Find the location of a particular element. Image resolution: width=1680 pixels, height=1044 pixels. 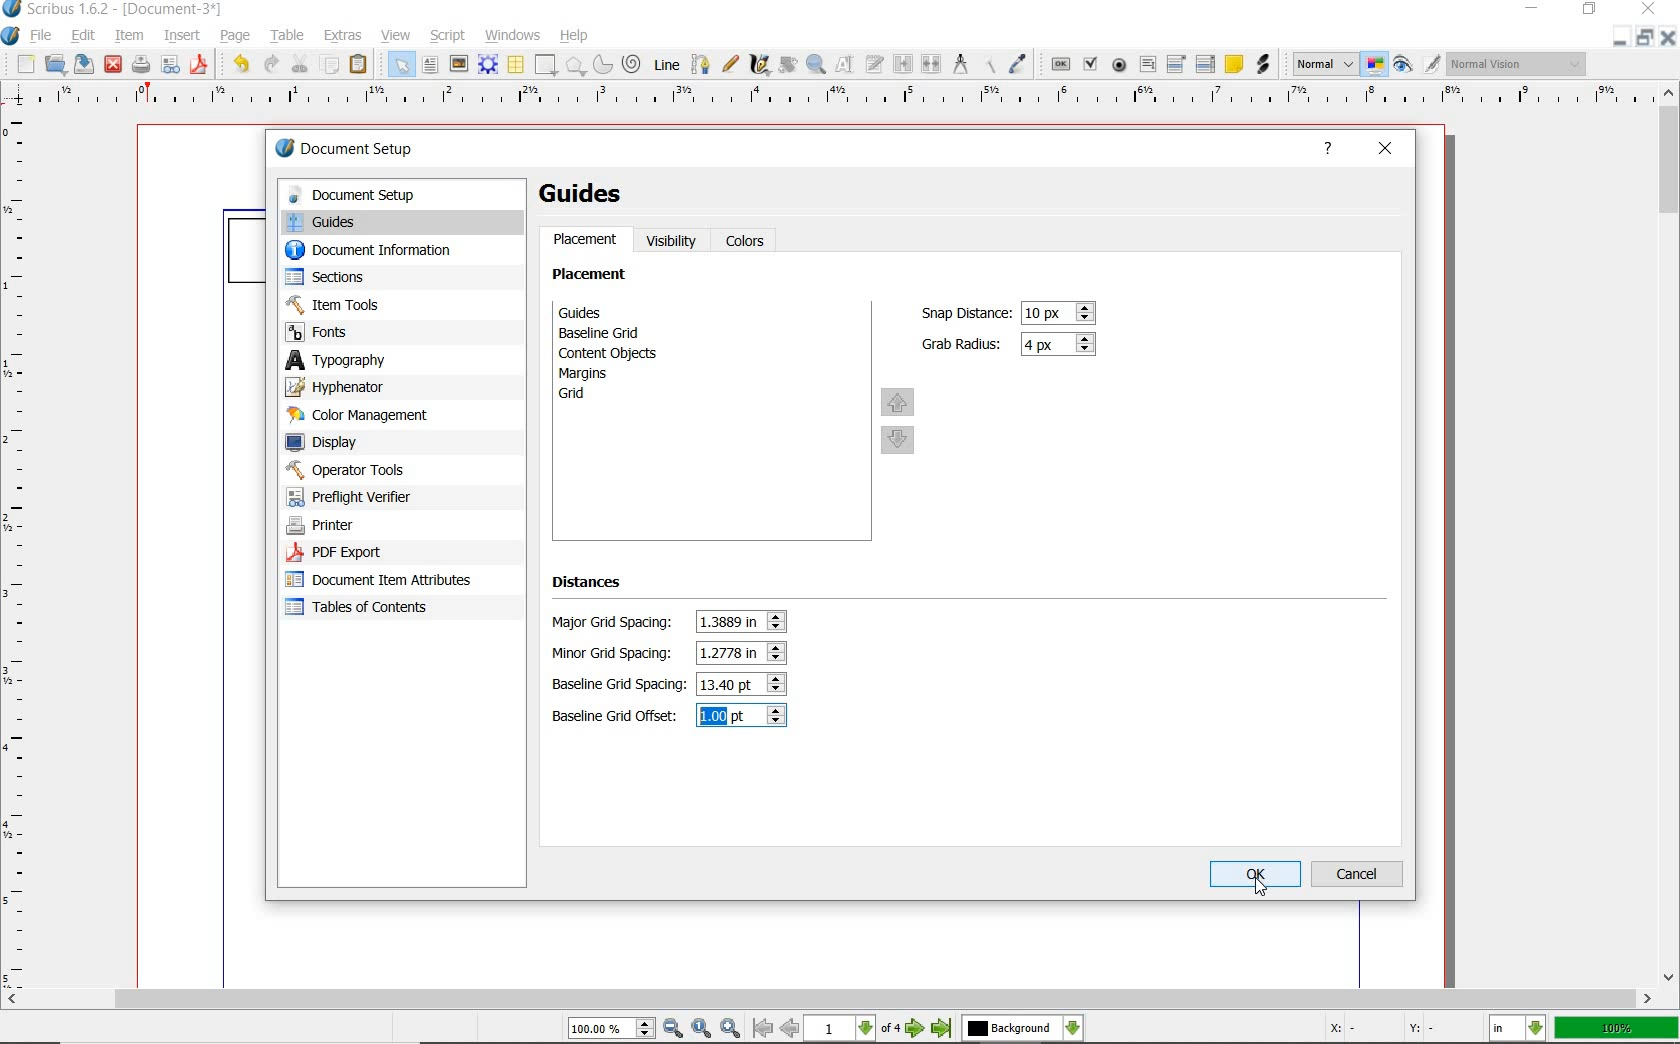

zoom in or zoom out is located at coordinates (817, 66).